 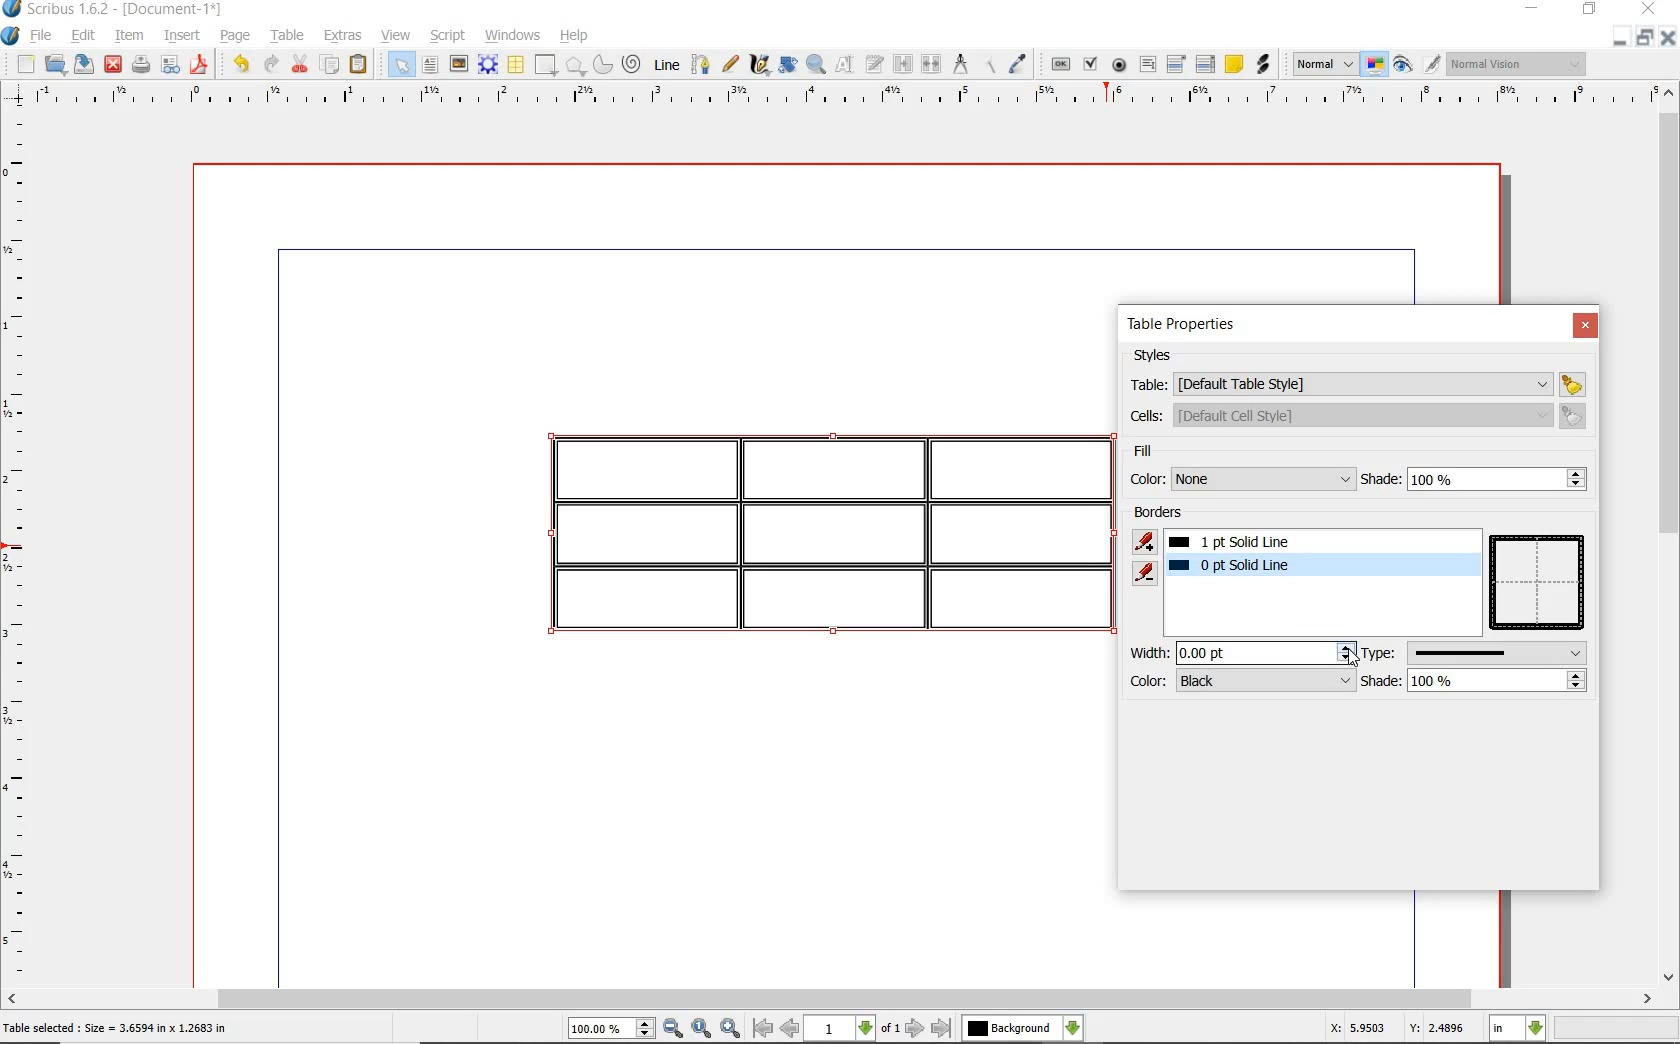 I want to click on spiral, so click(x=633, y=65).